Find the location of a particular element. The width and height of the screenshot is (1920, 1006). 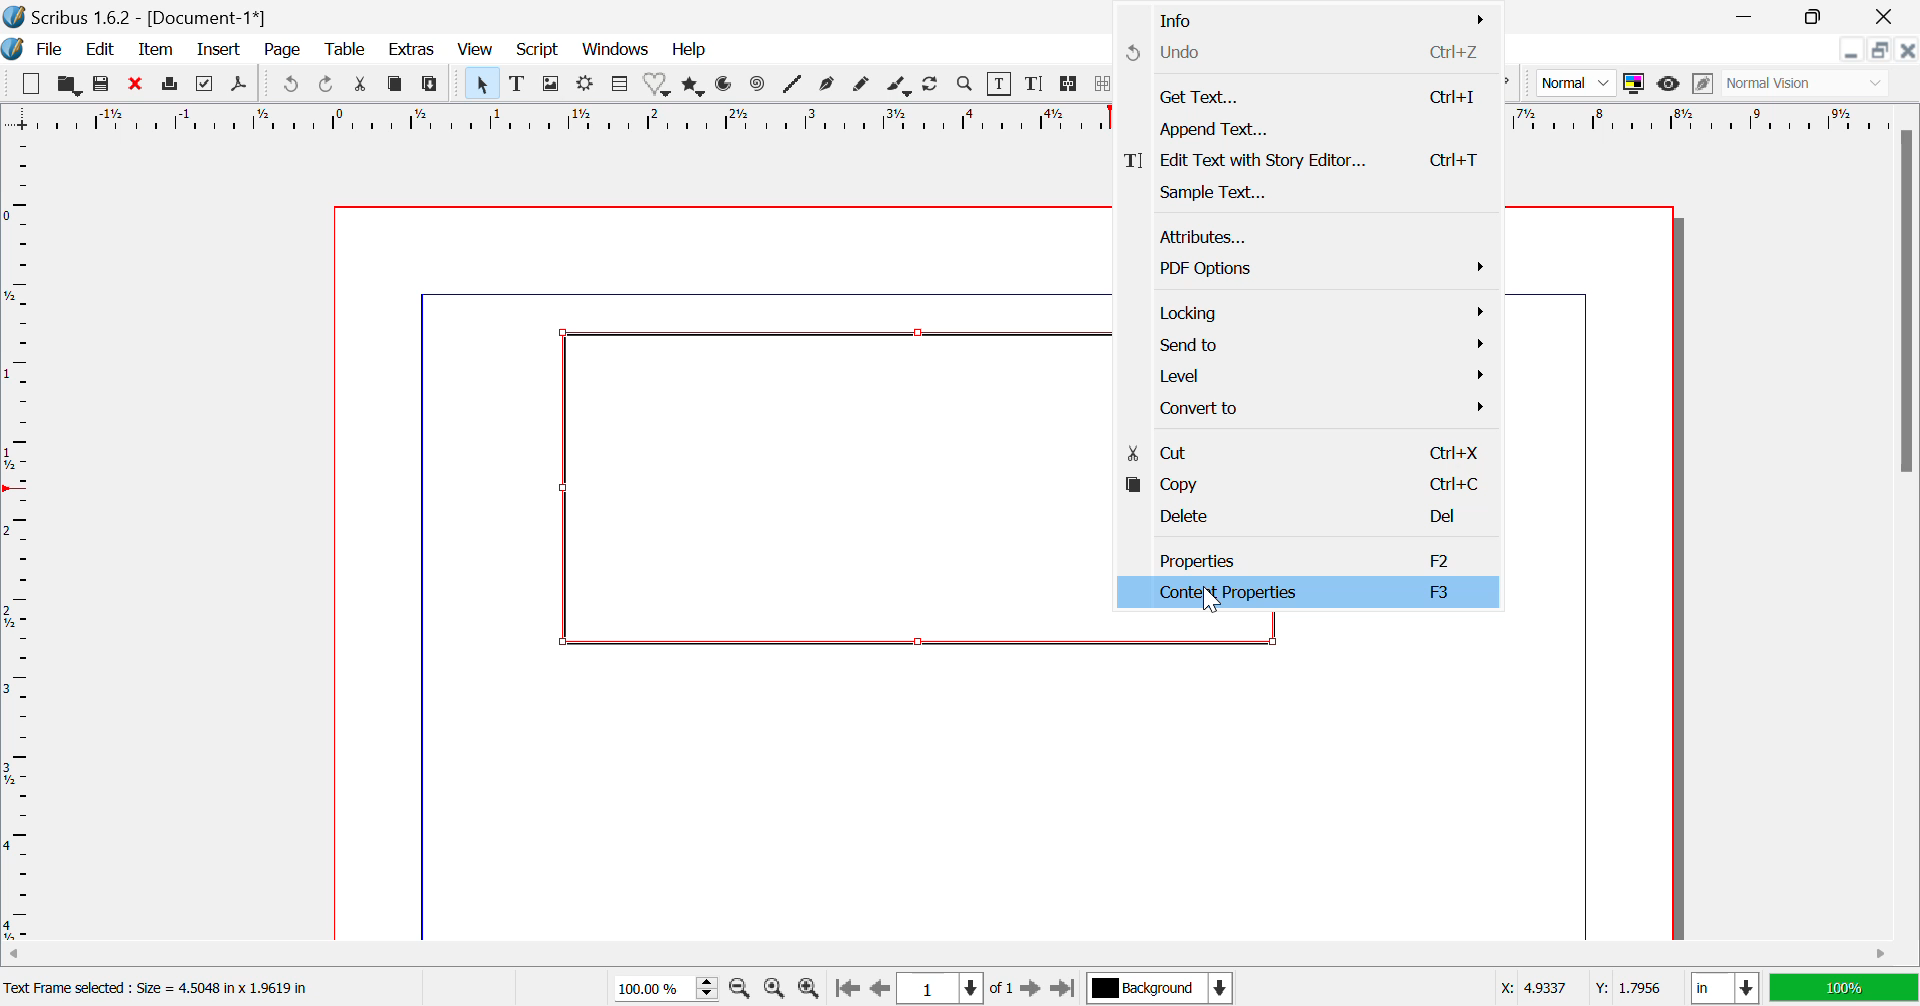

Render Frame is located at coordinates (588, 84).